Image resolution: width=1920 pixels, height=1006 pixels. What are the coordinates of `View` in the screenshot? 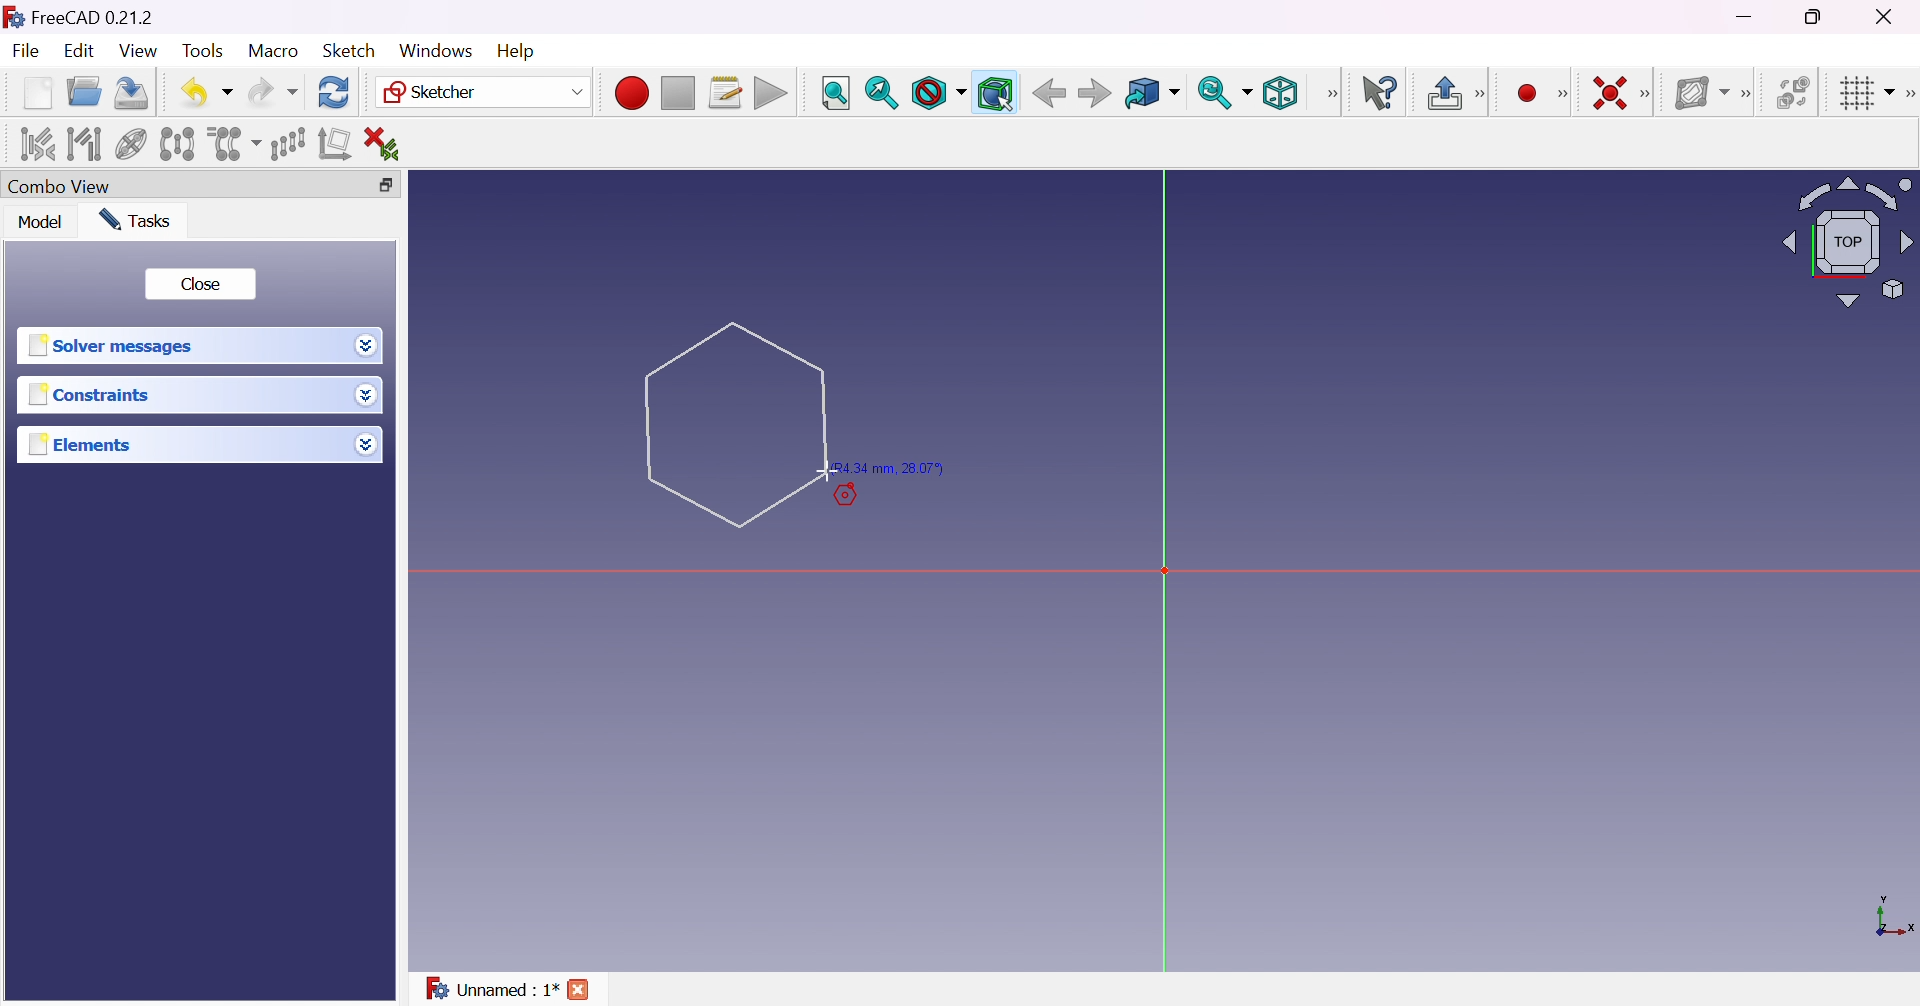 It's located at (139, 51).